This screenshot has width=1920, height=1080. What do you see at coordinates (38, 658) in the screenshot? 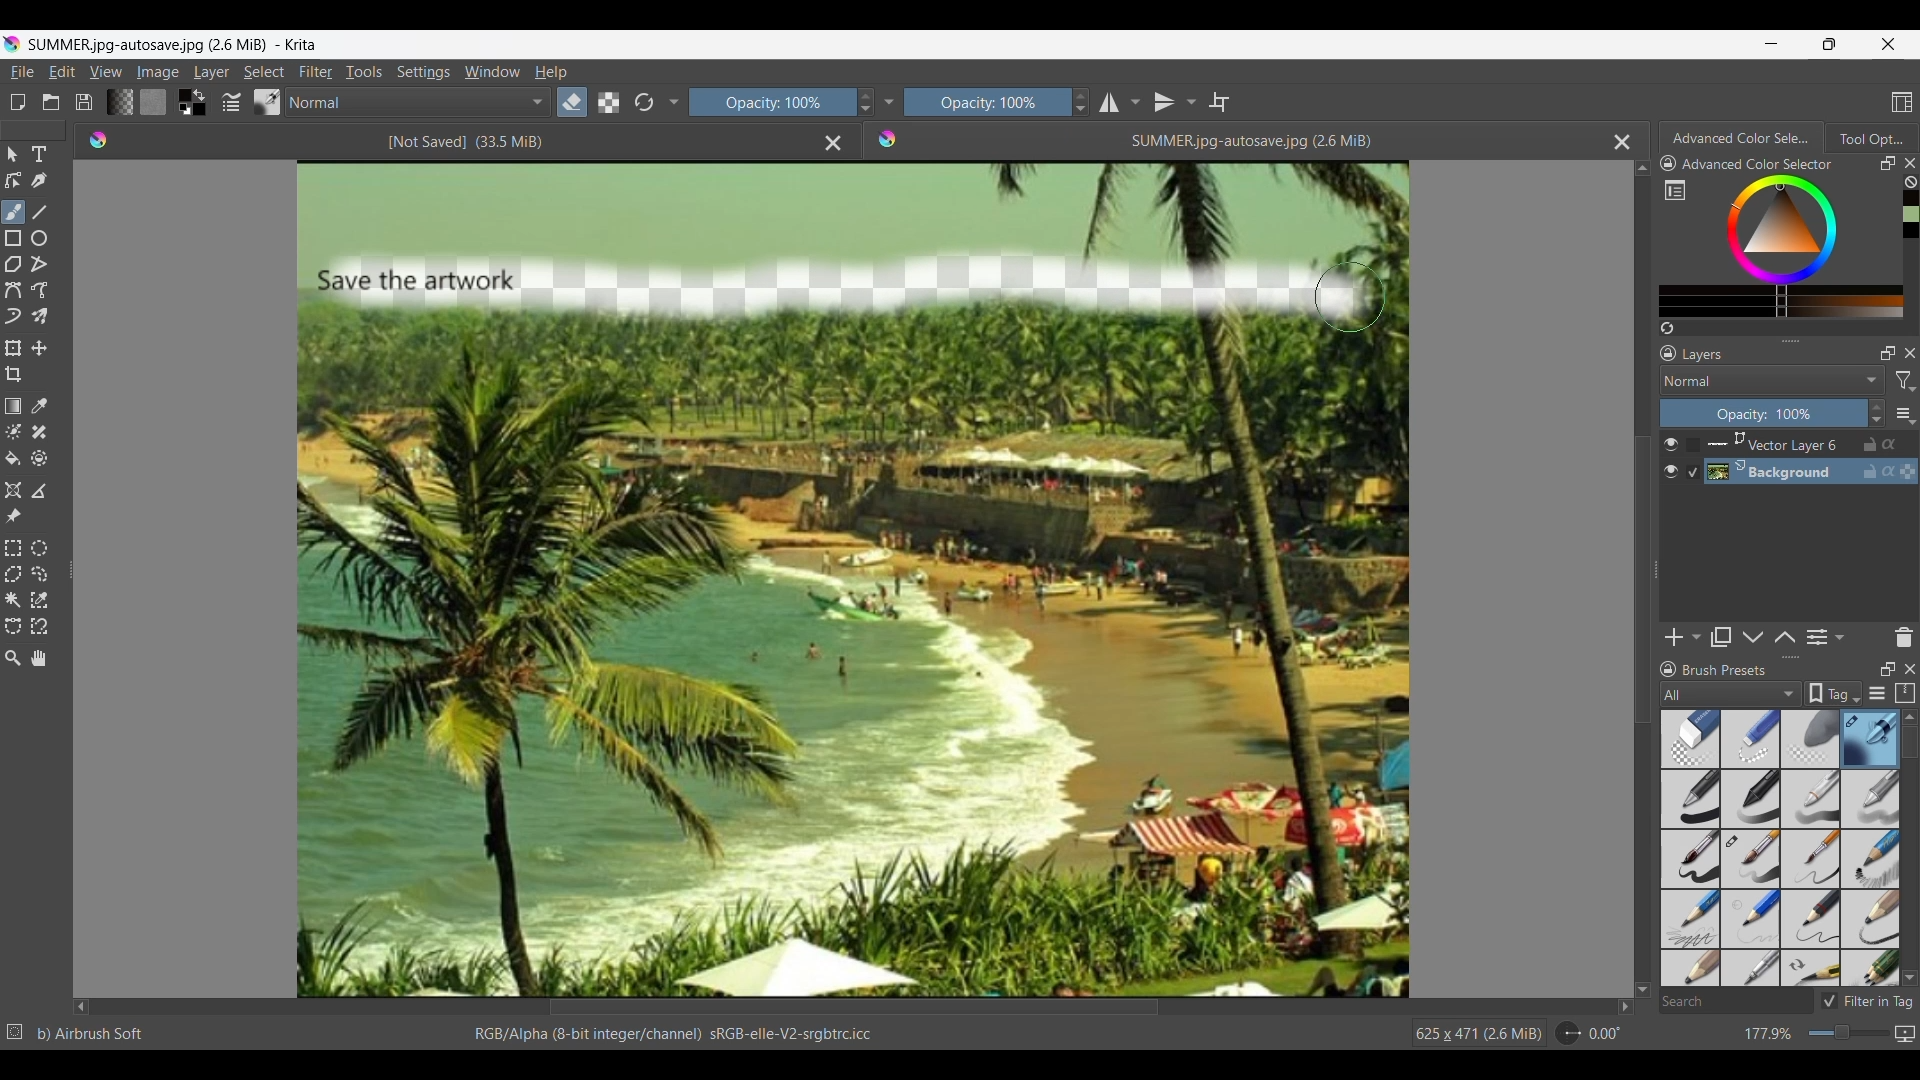
I see `Pan tool` at bounding box center [38, 658].